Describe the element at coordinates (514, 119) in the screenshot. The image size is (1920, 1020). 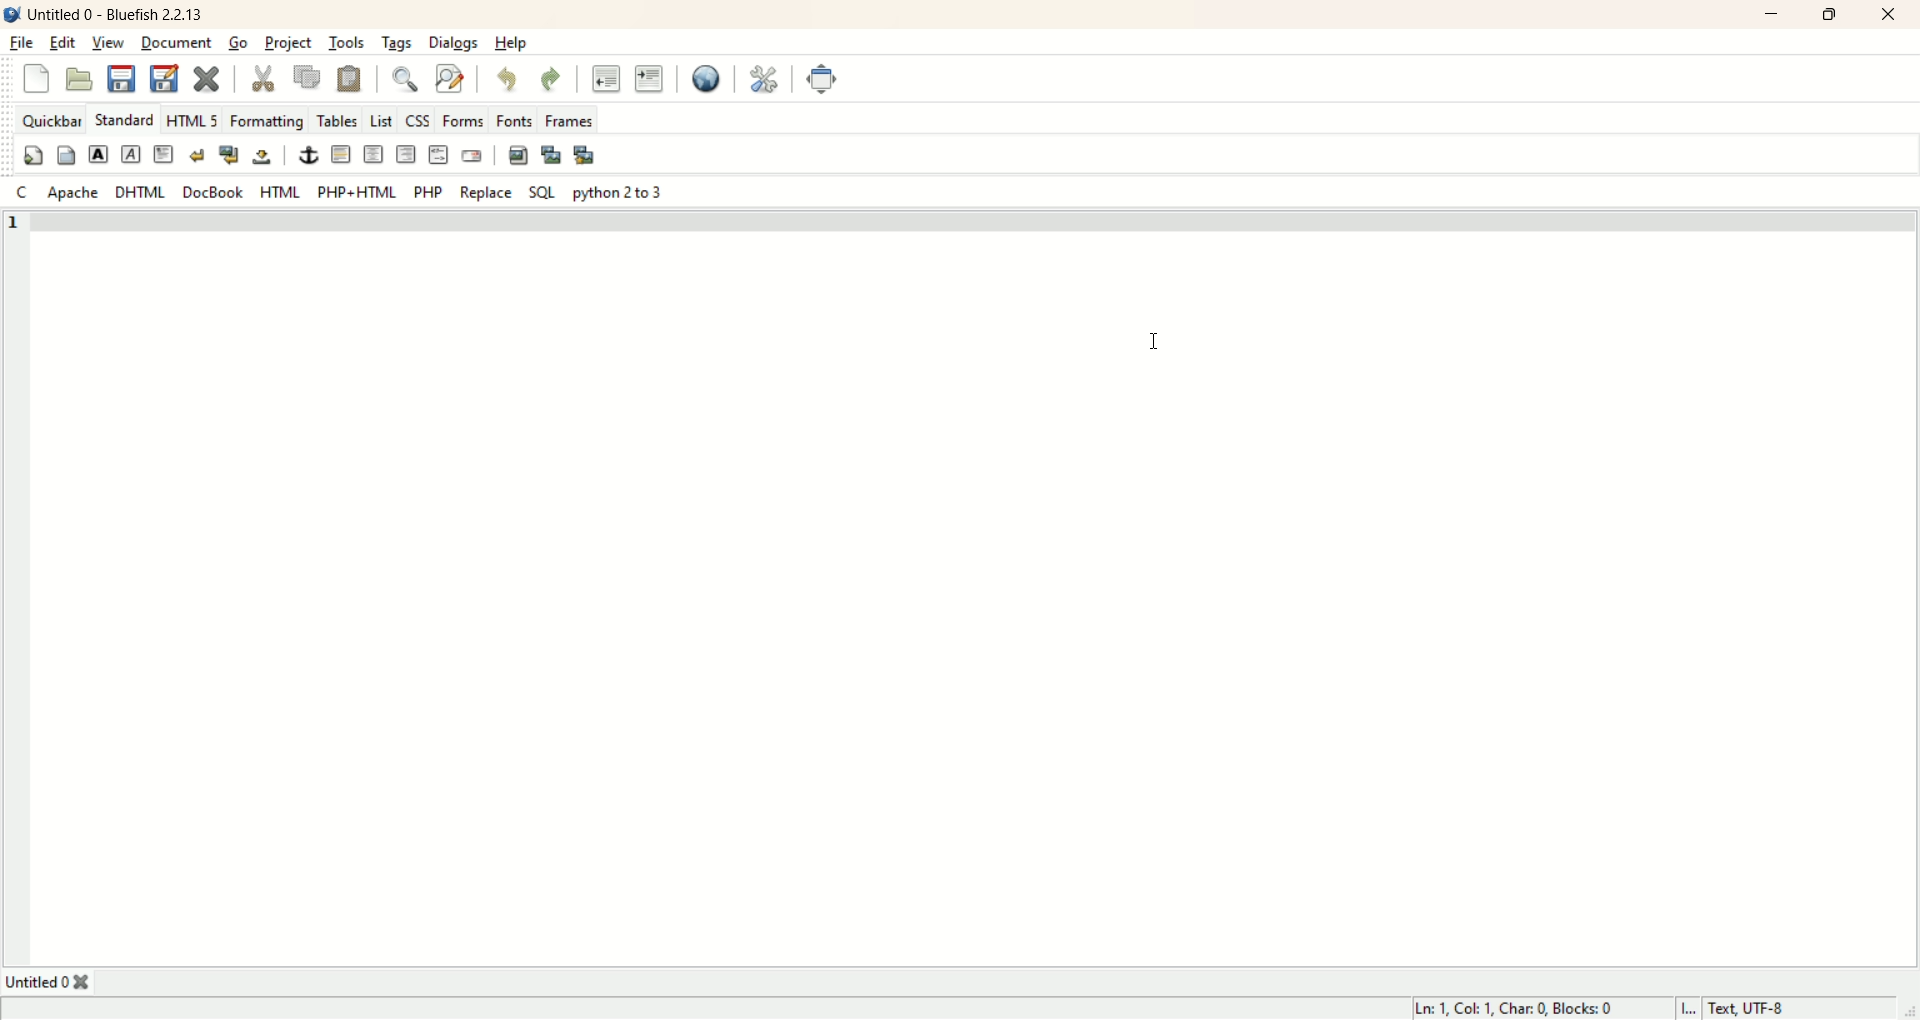
I see `fonts` at that location.